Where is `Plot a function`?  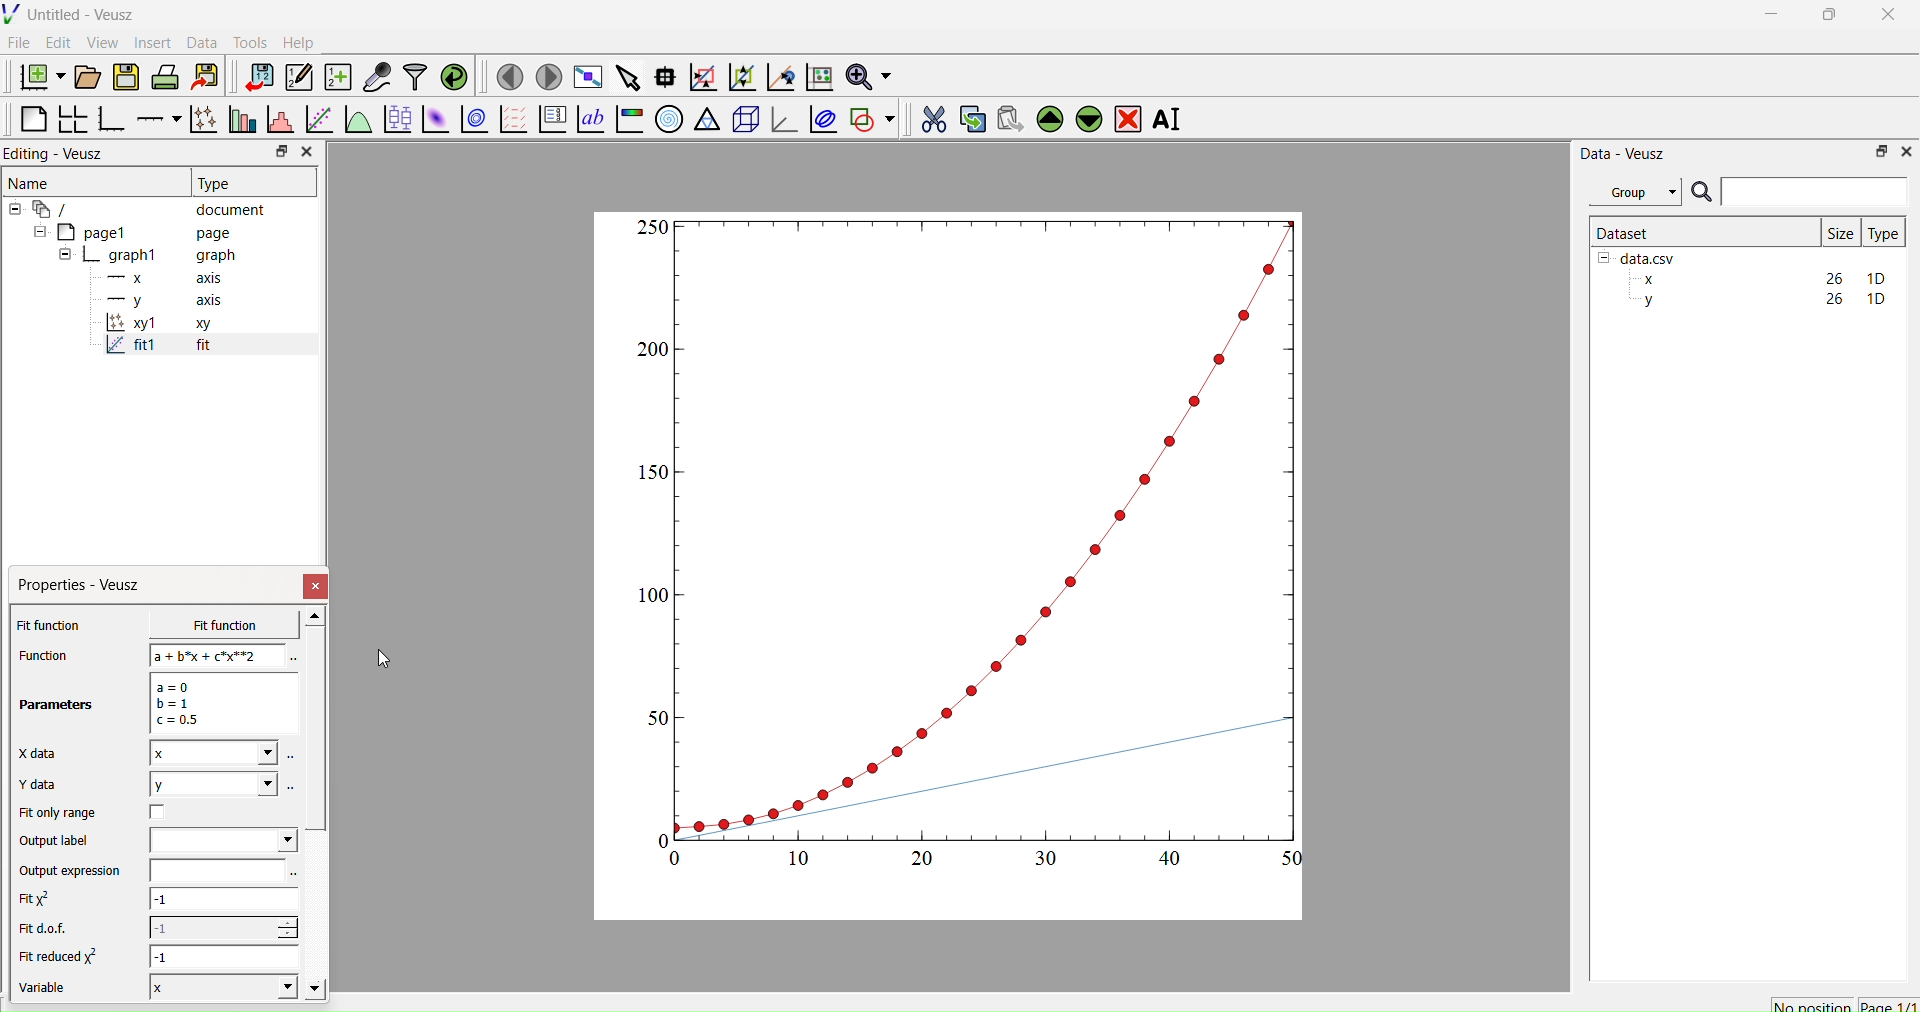
Plot a function is located at coordinates (357, 120).